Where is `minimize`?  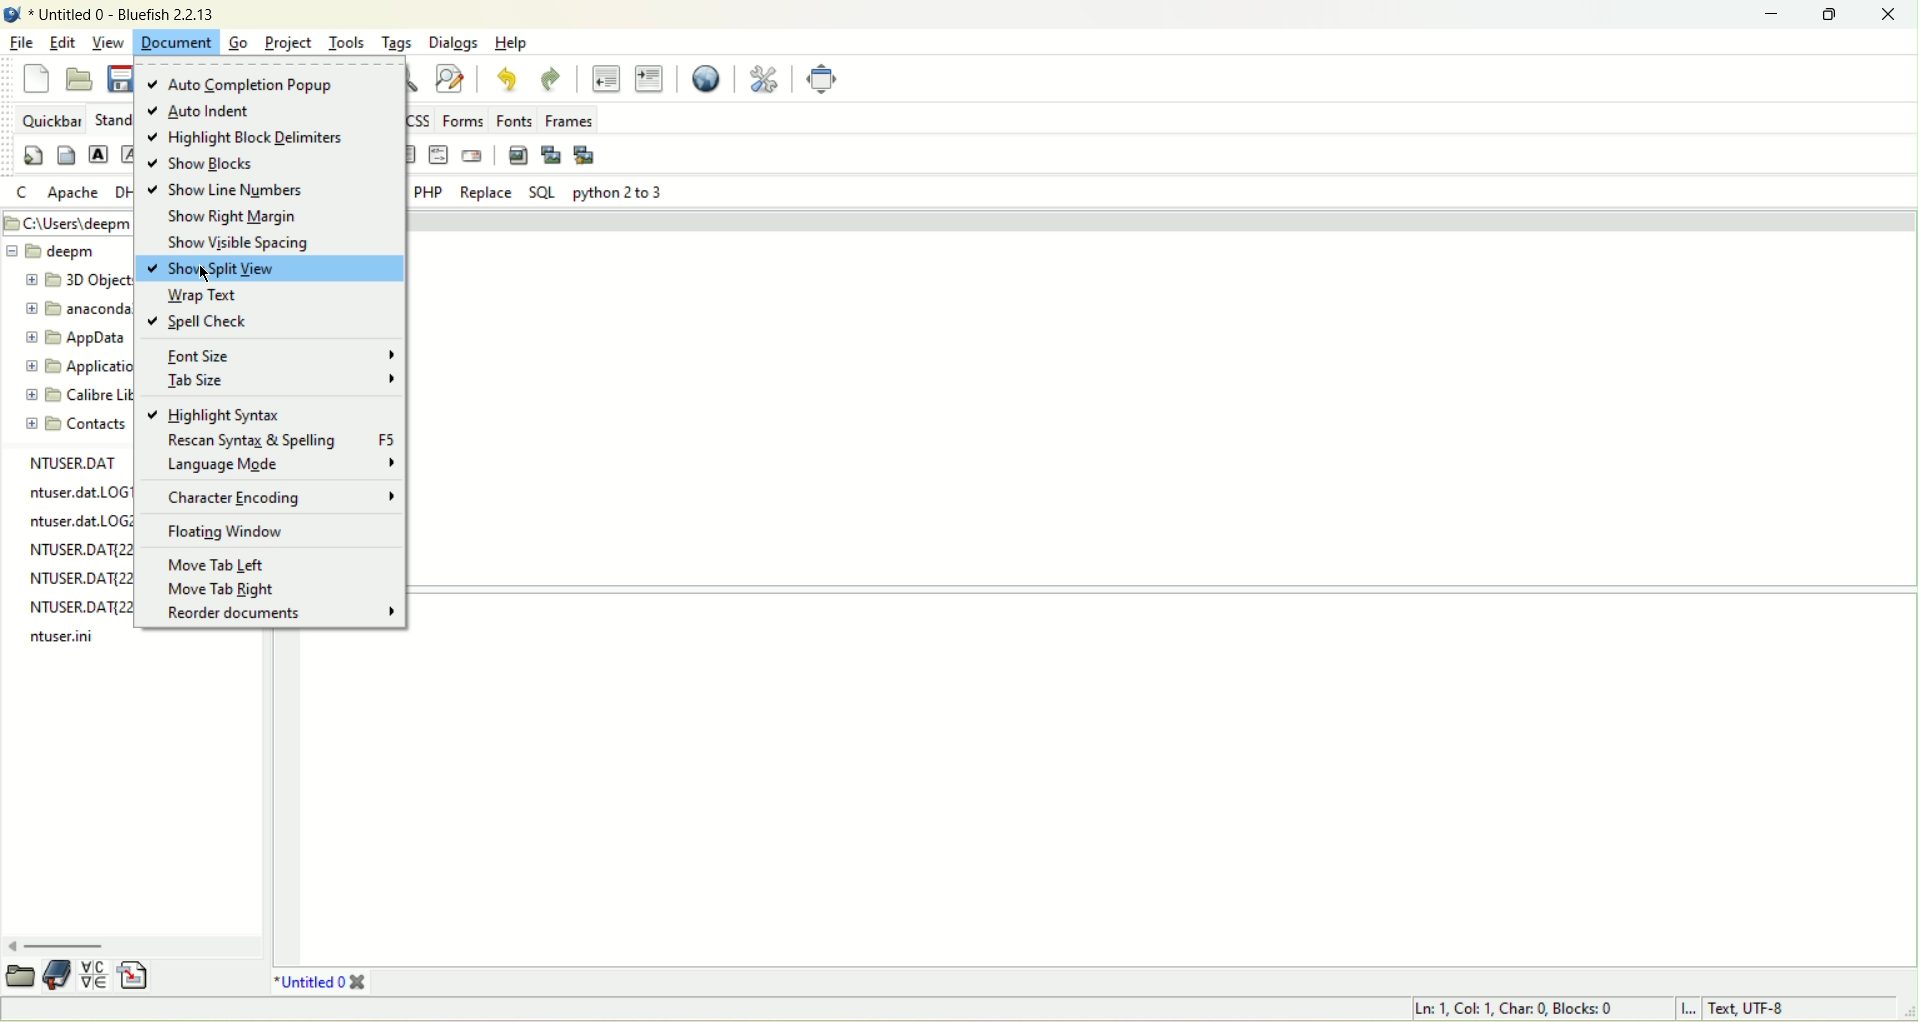
minimize is located at coordinates (1778, 12).